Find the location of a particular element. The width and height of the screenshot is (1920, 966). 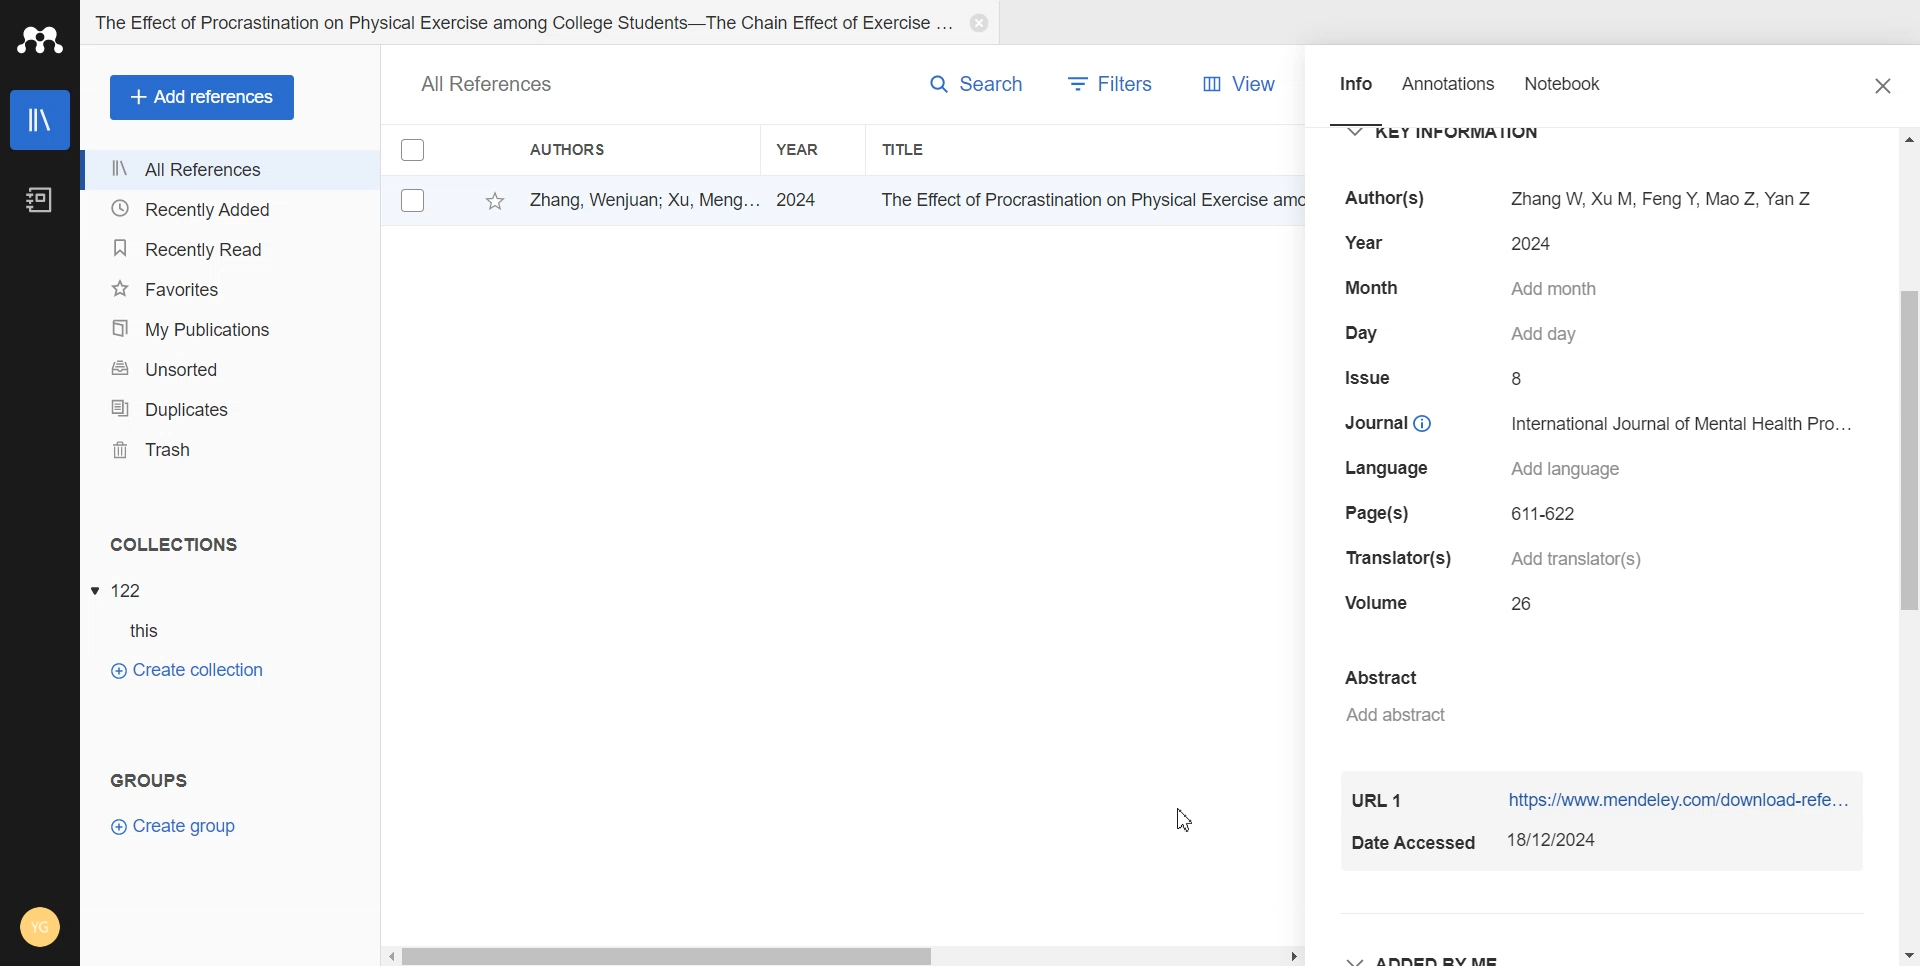

Notebook is located at coordinates (1579, 92).